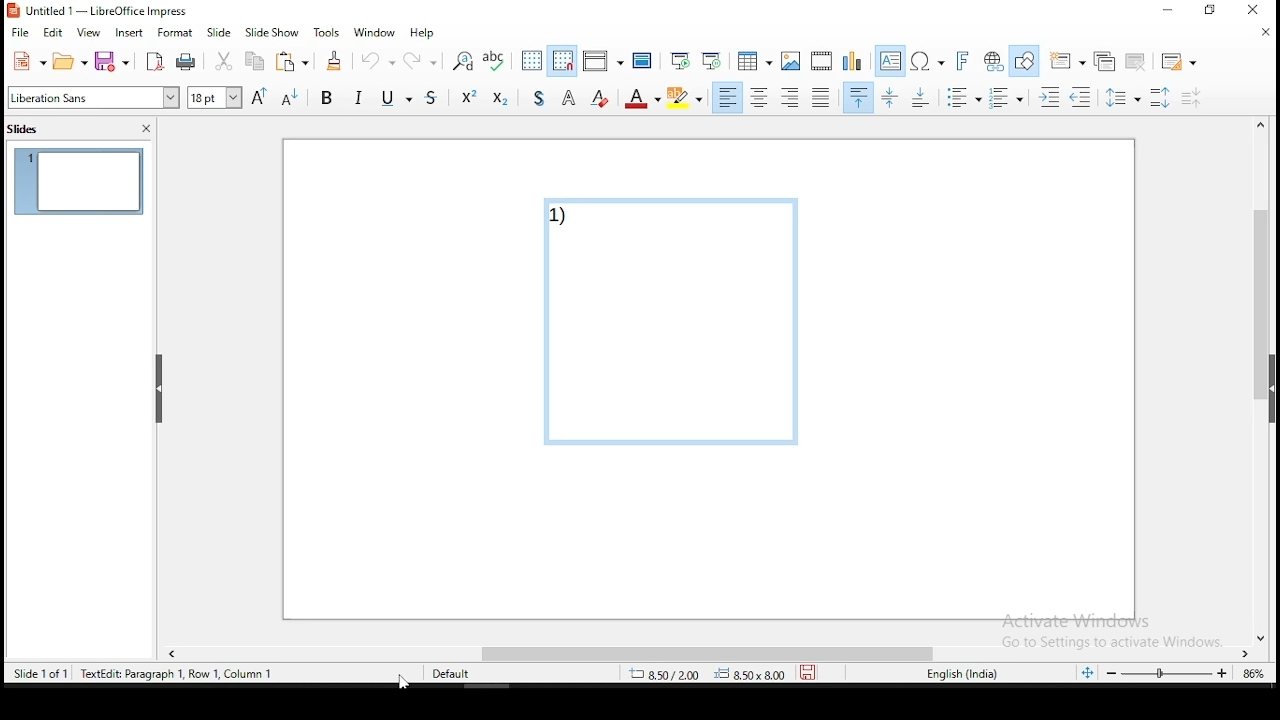 This screenshot has width=1280, height=720. Describe the element at coordinates (131, 35) in the screenshot. I see `insert` at that location.